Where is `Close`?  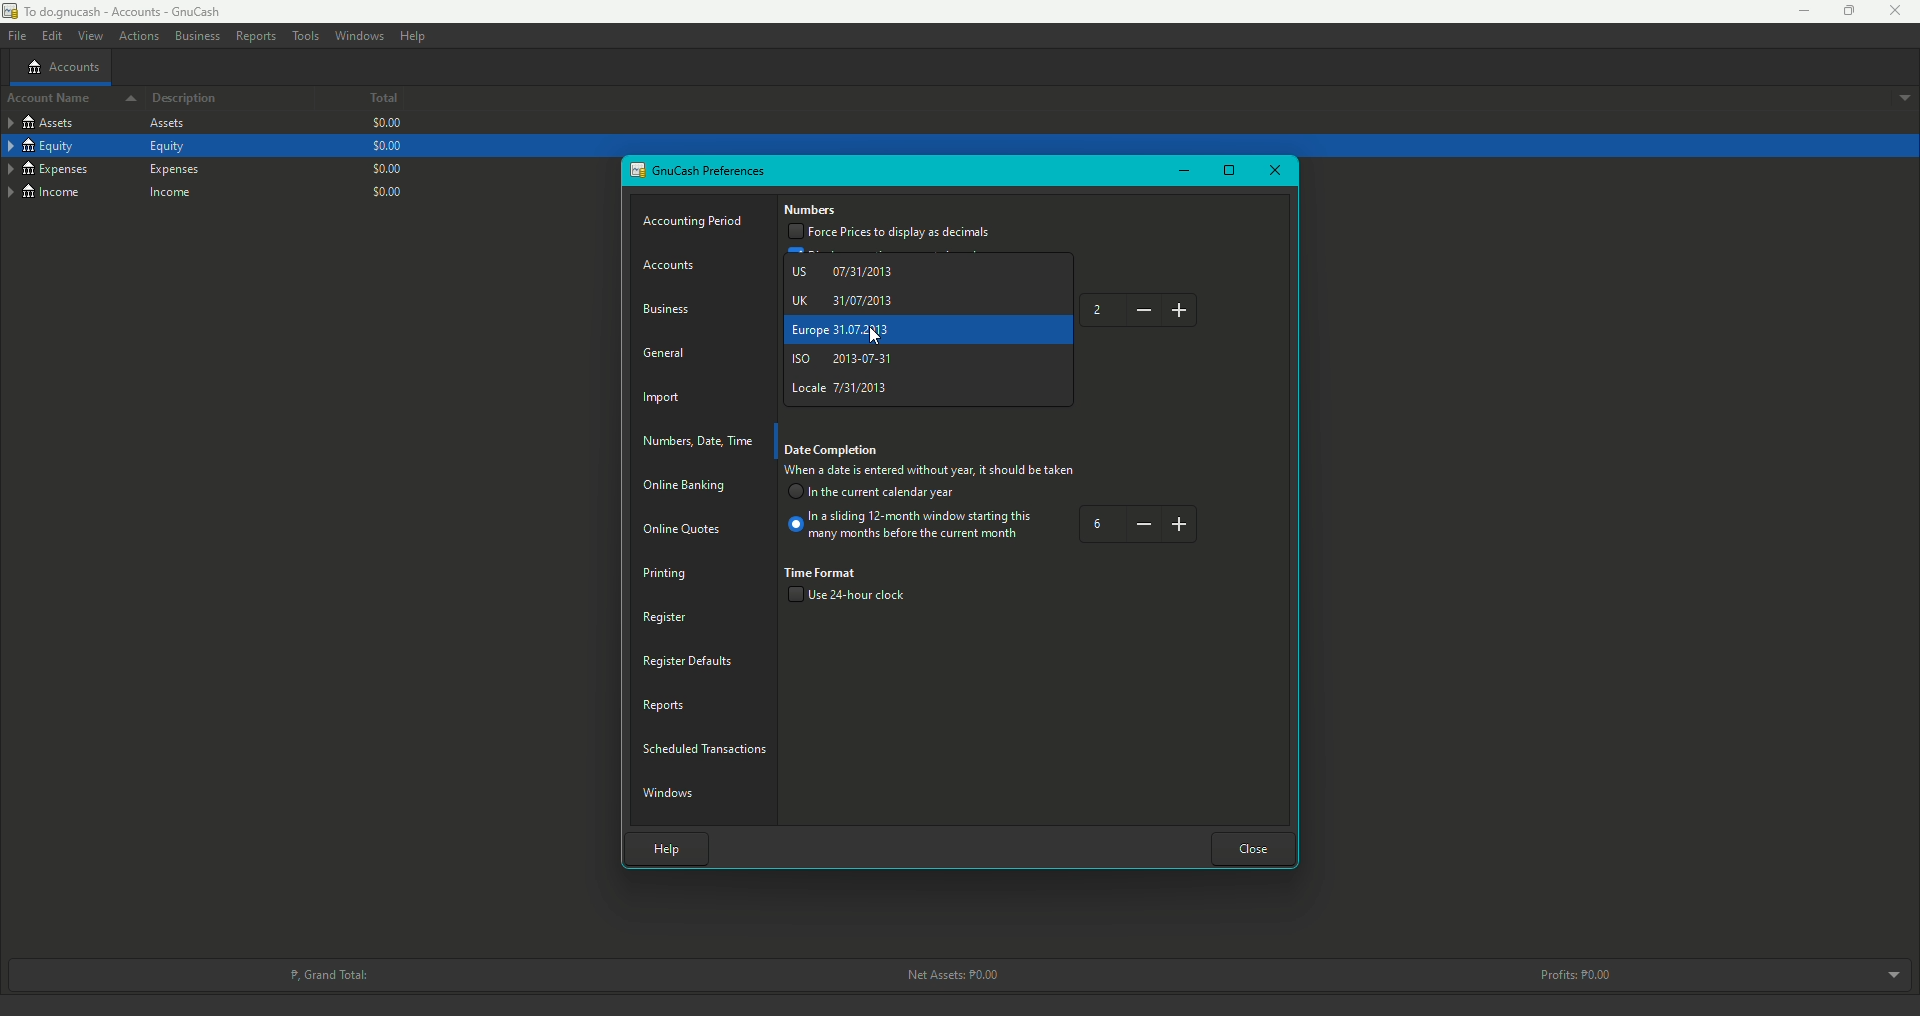 Close is located at coordinates (1254, 847).